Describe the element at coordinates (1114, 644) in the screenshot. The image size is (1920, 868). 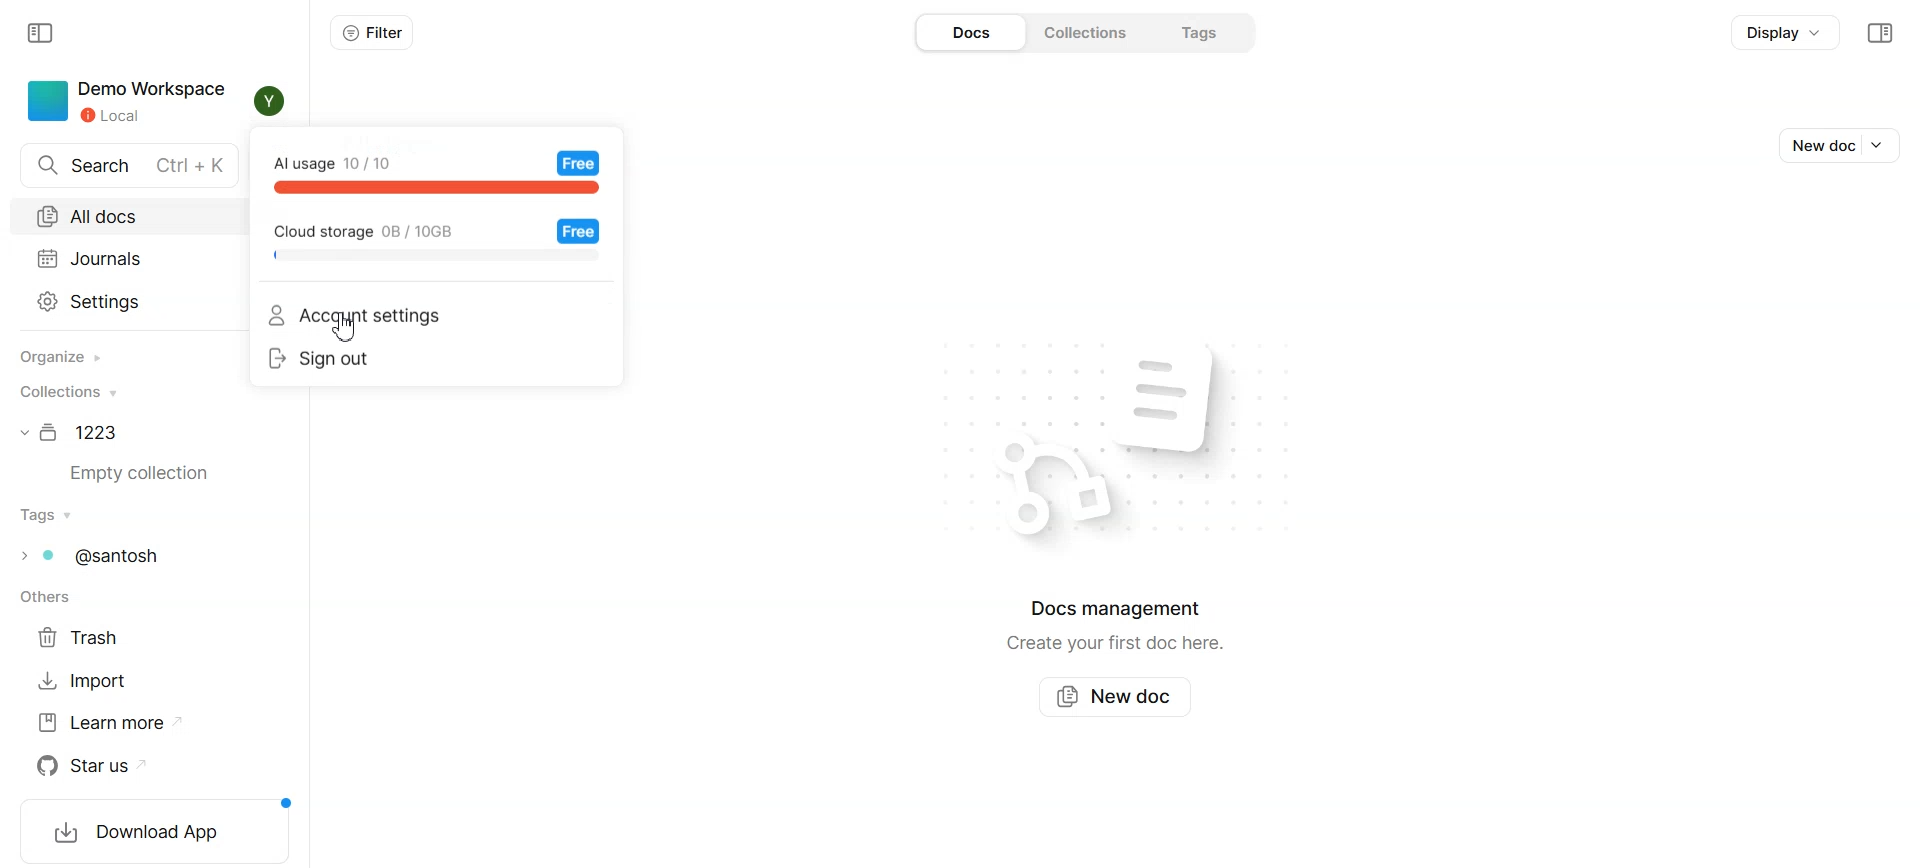
I see `Create your first doc here.` at that location.